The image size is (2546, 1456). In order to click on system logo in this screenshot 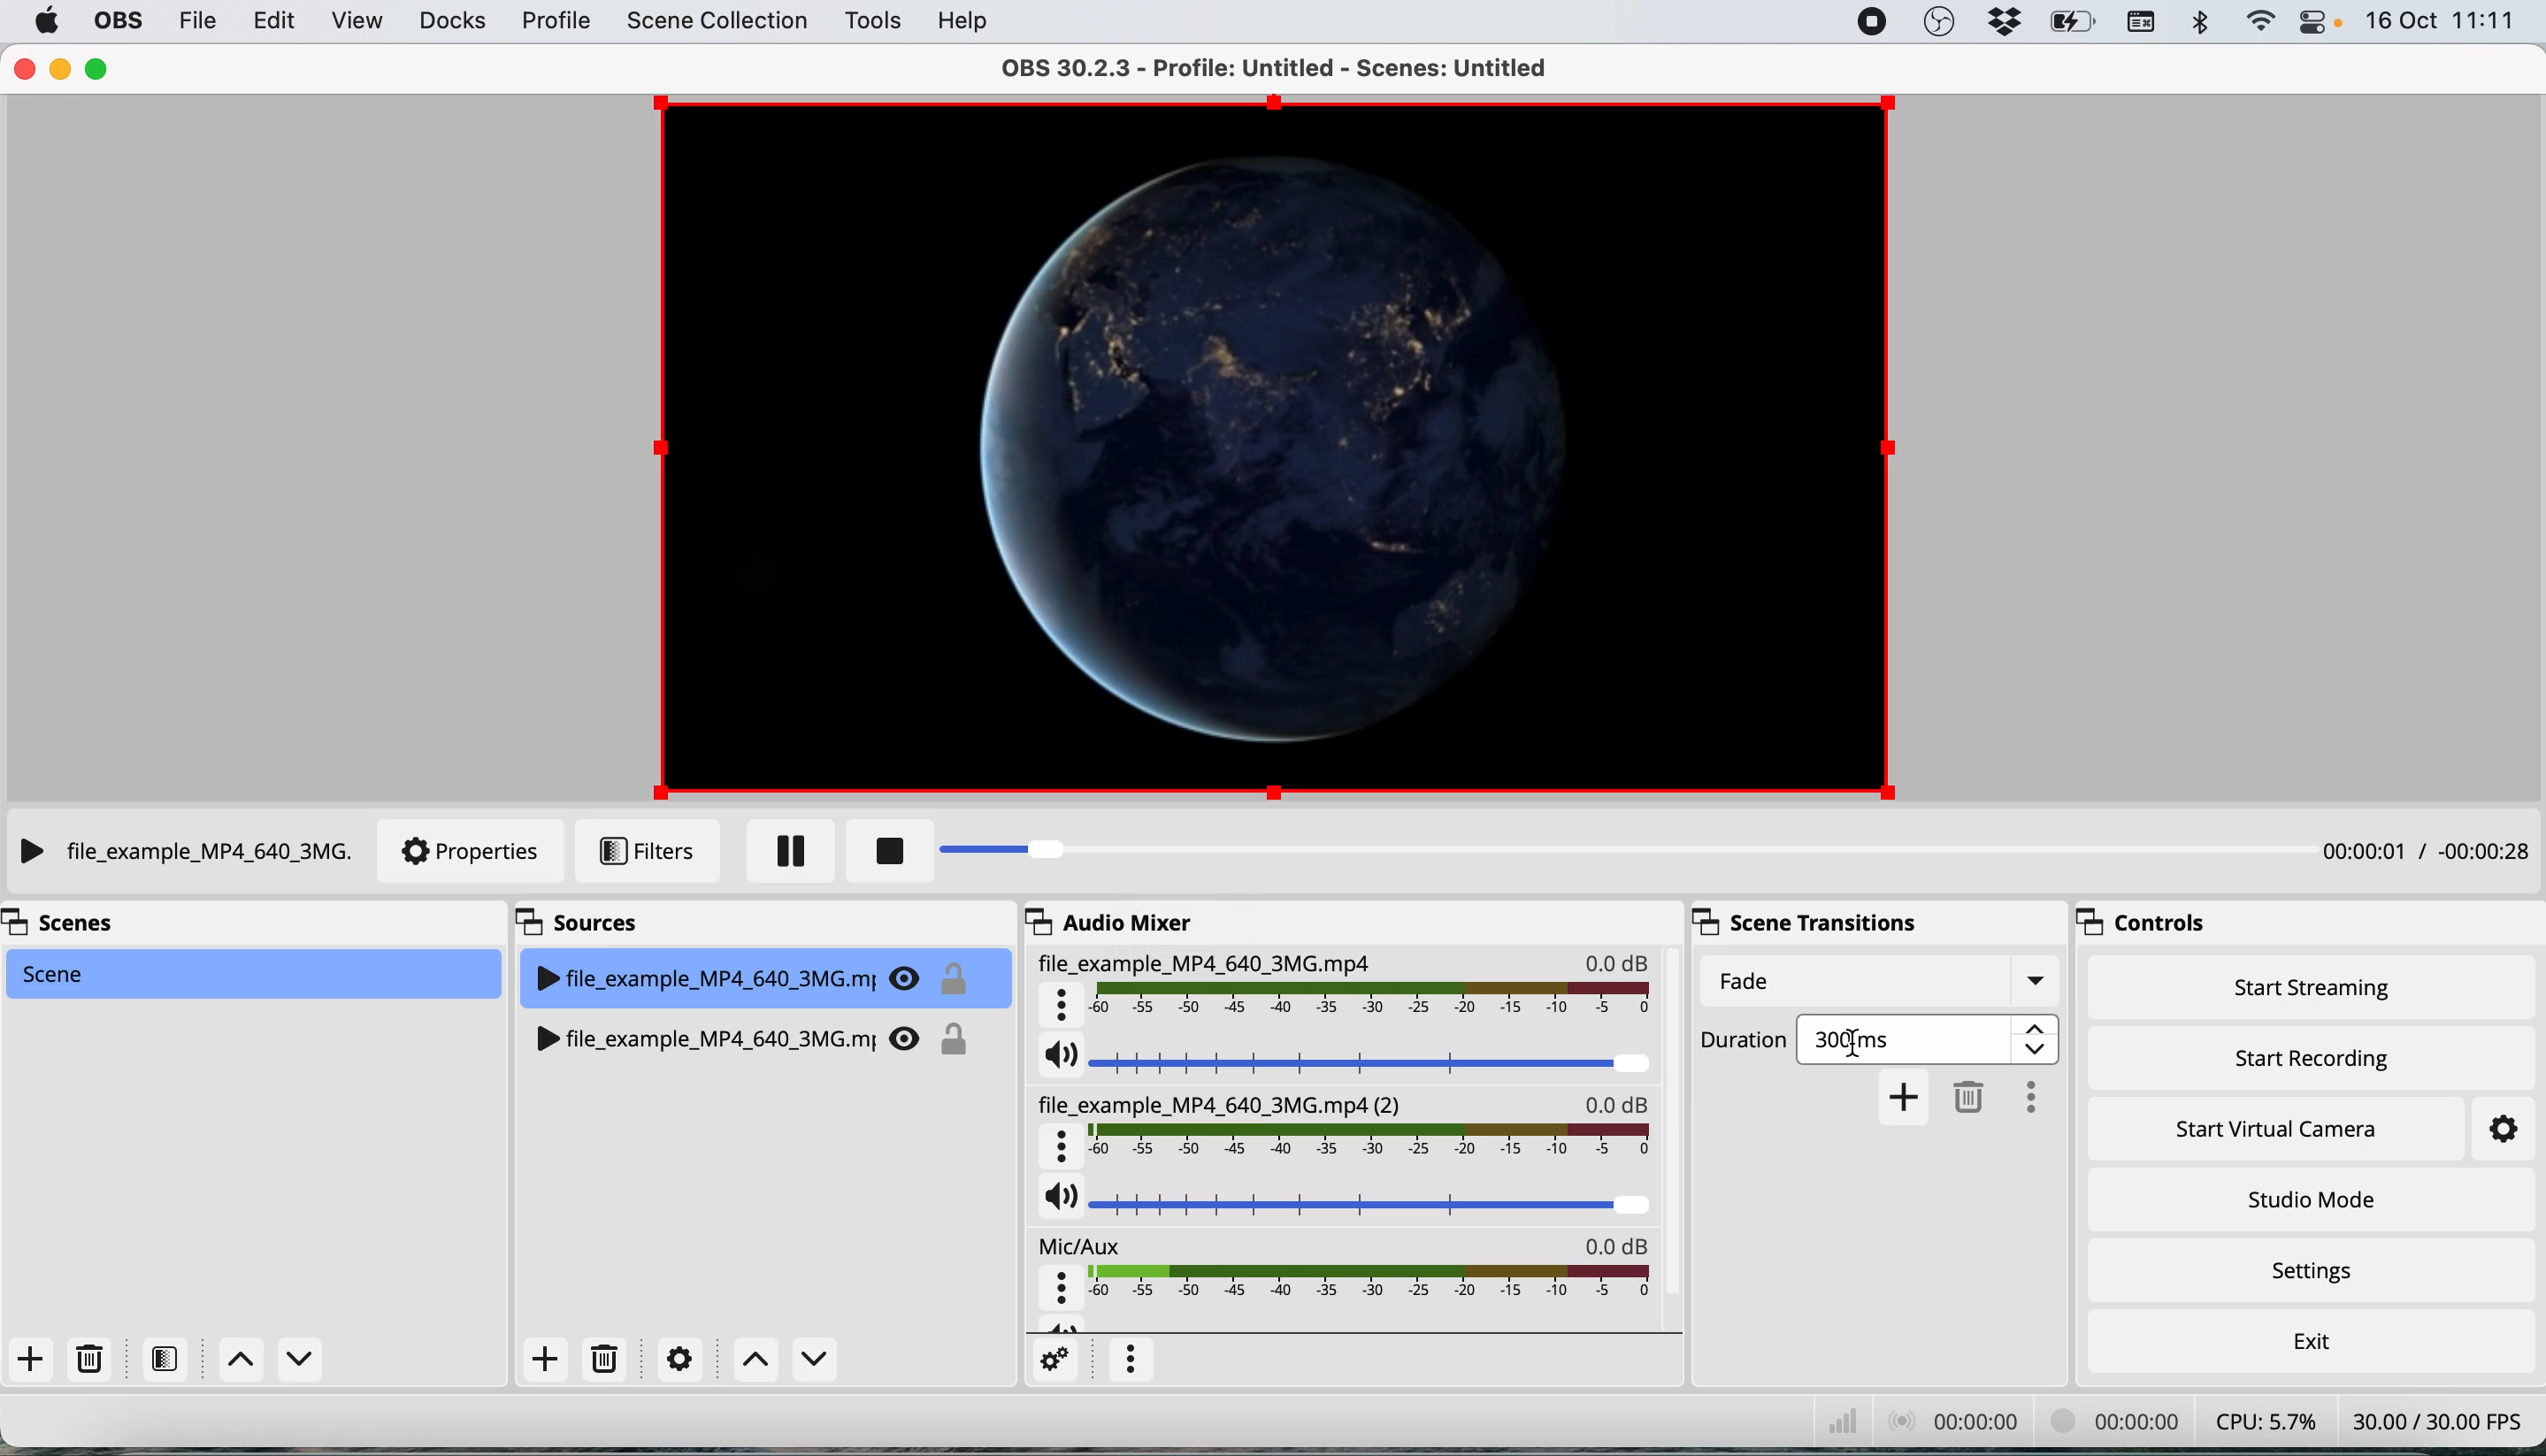, I will do `click(45, 20)`.